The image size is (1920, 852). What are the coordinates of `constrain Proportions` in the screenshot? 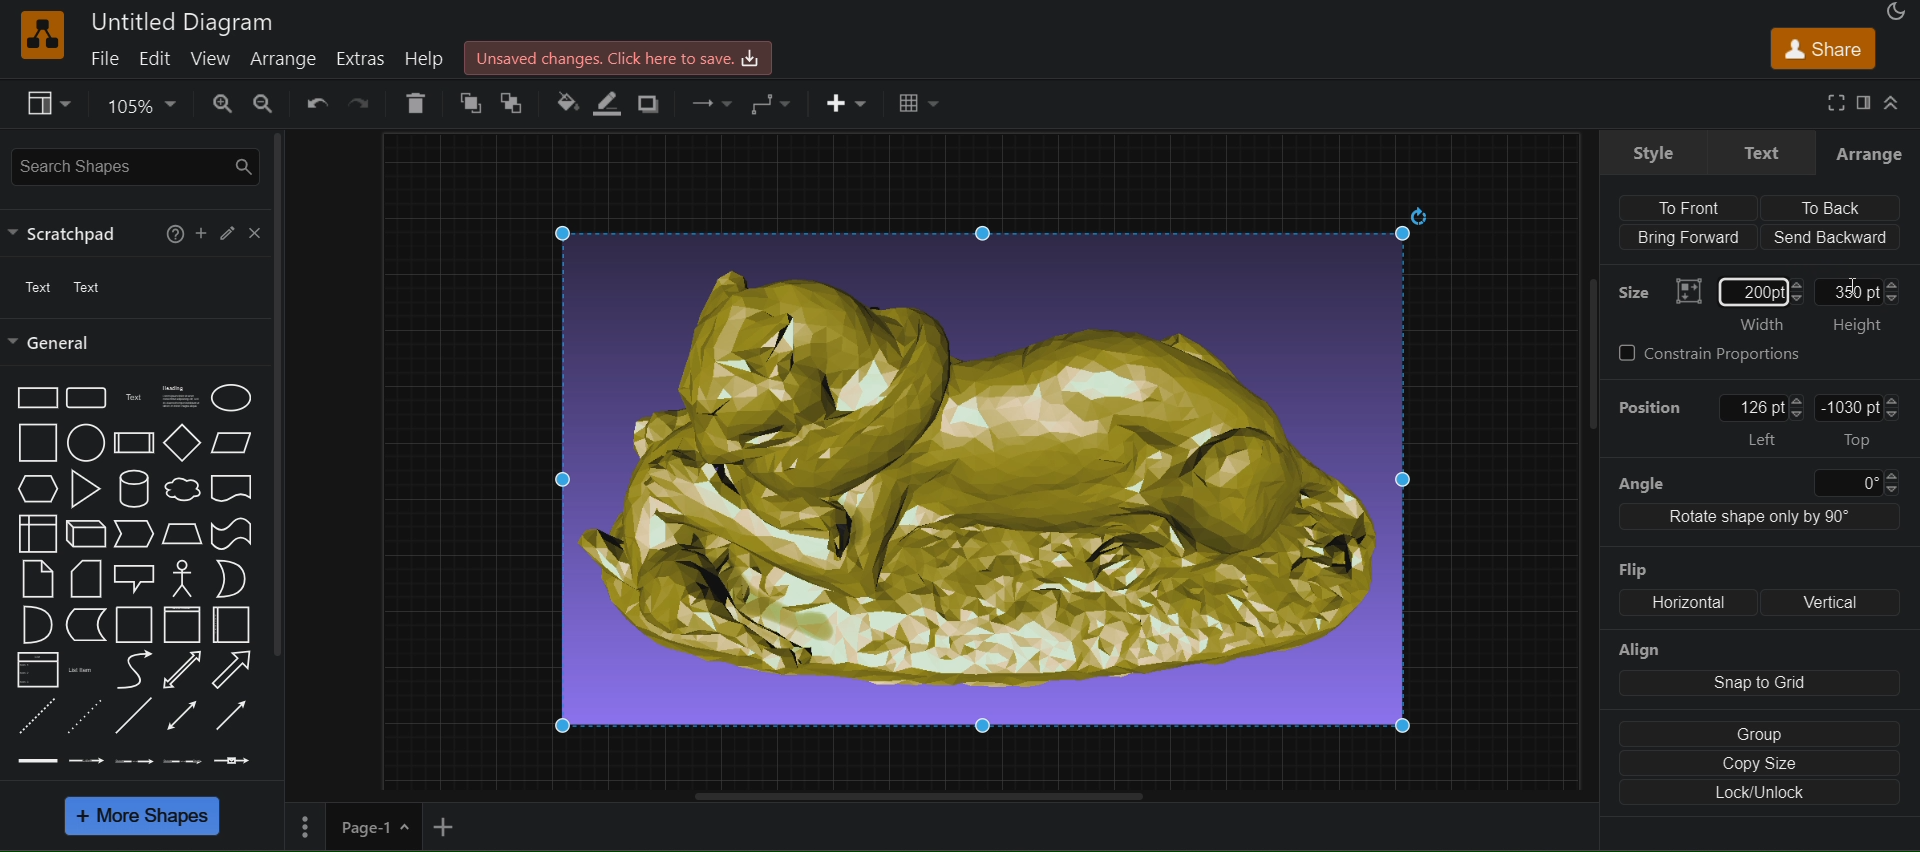 It's located at (1718, 354).